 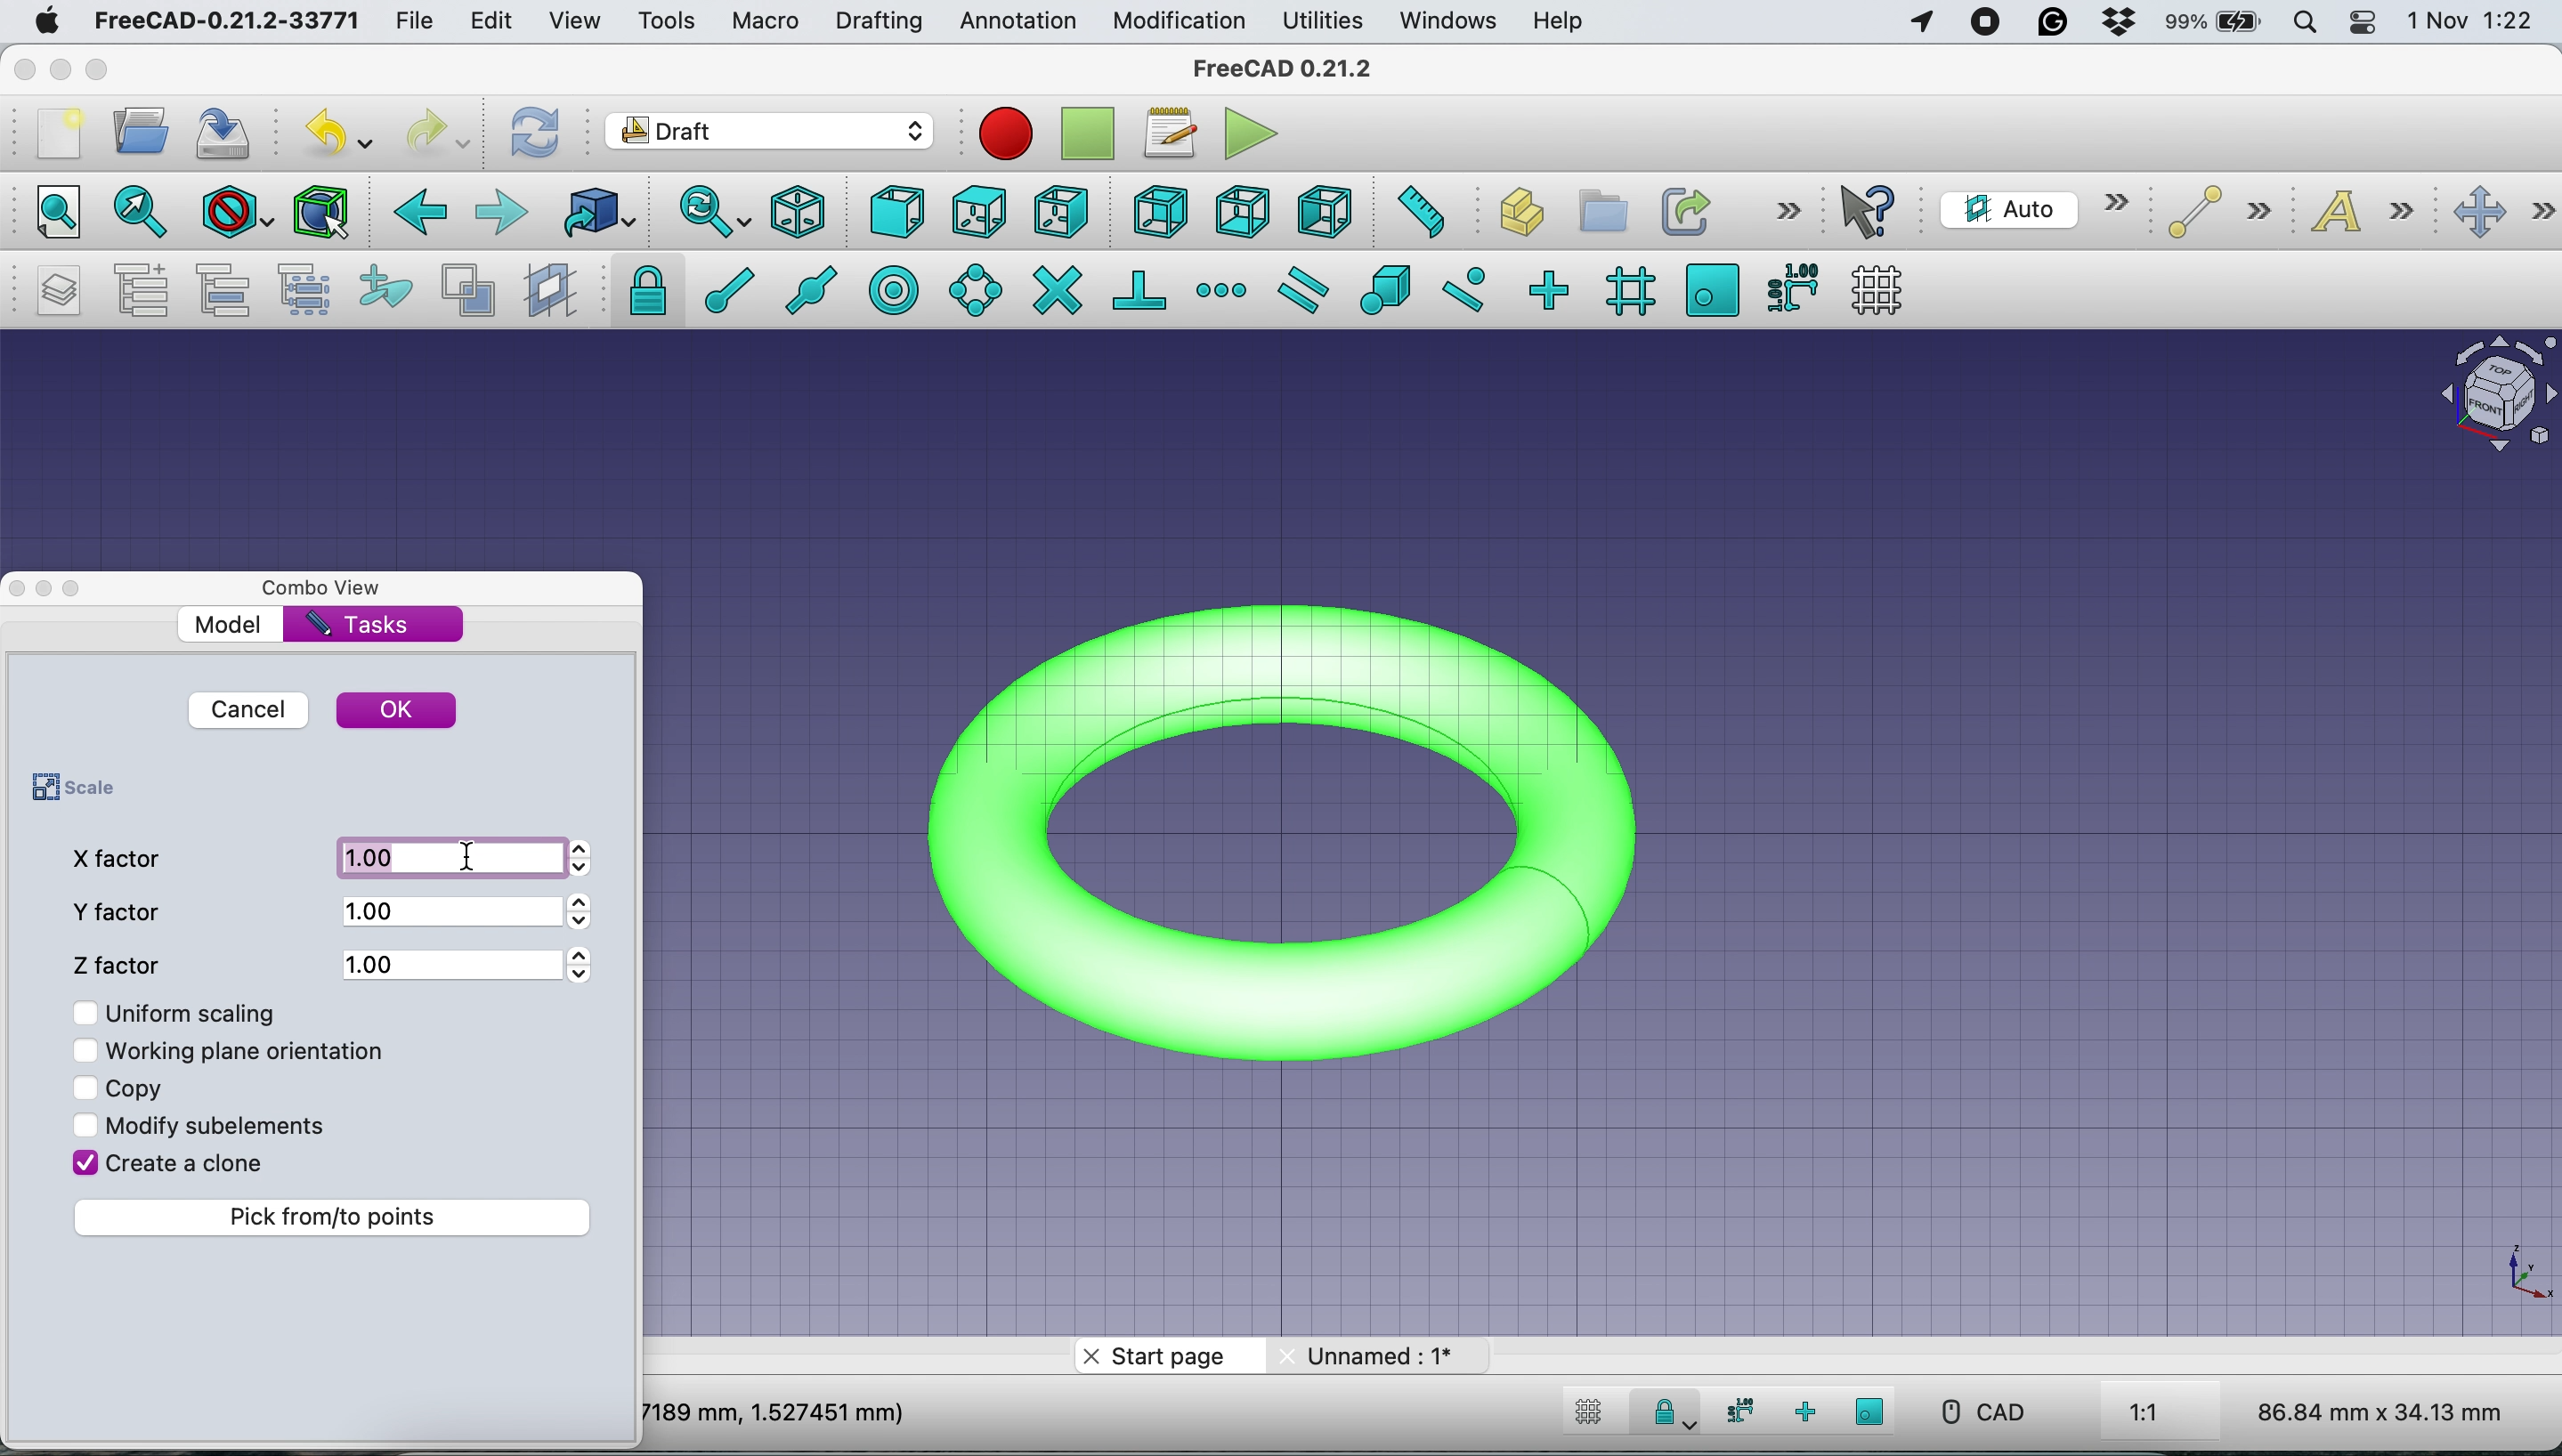 I want to click on snap center, so click(x=896, y=289).